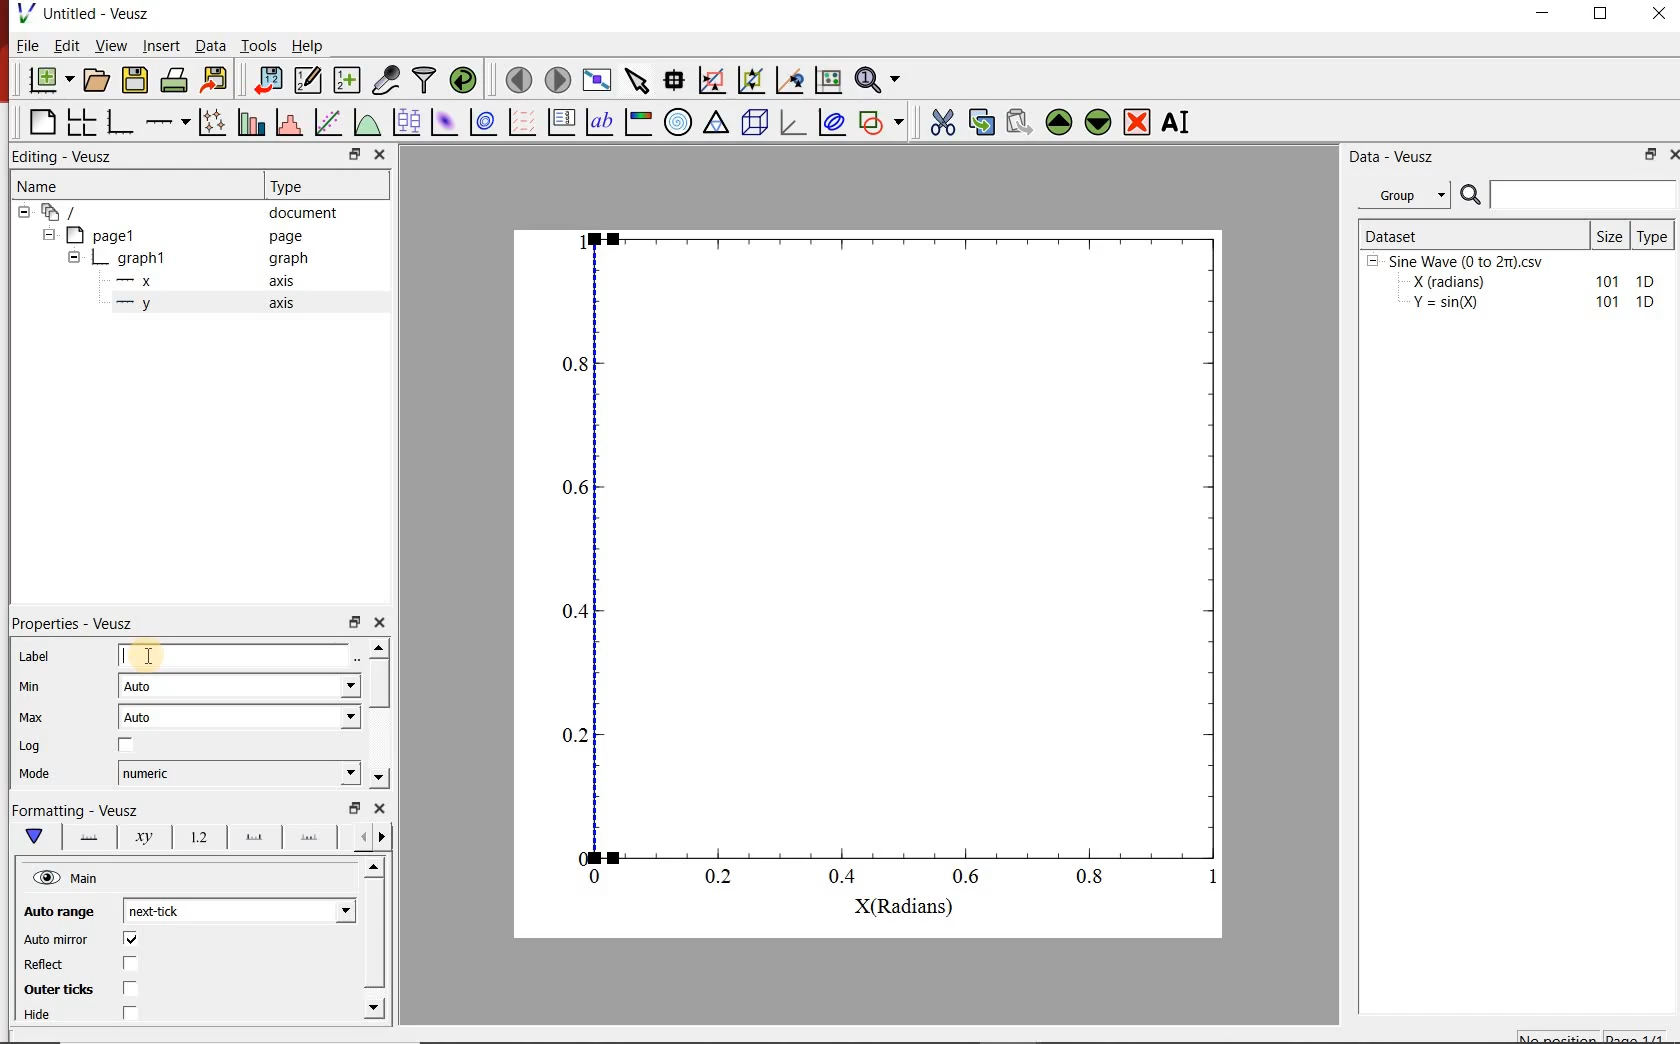 This screenshot has height=1044, width=1680. What do you see at coordinates (1656, 234) in the screenshot?
I see `Type` at bounding box center [1656, 234].